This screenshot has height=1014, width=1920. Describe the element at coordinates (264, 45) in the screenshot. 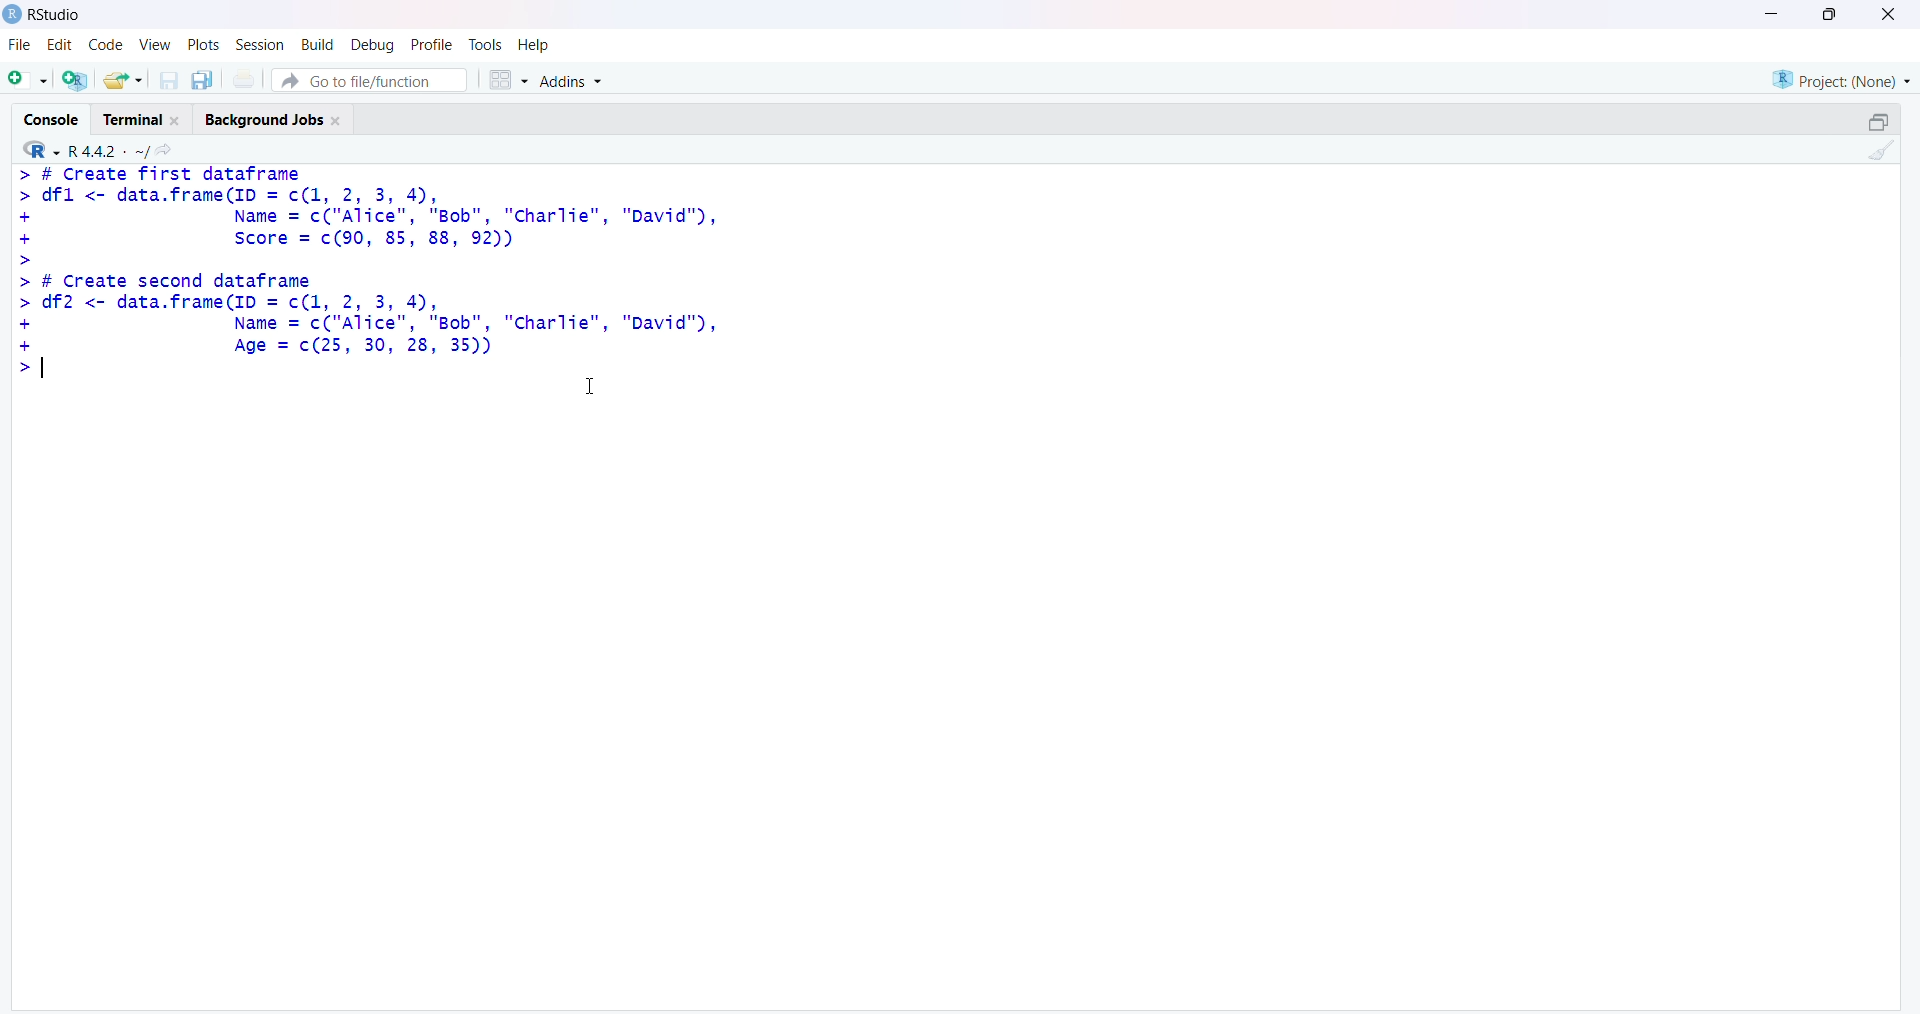

I see `session` at that location.